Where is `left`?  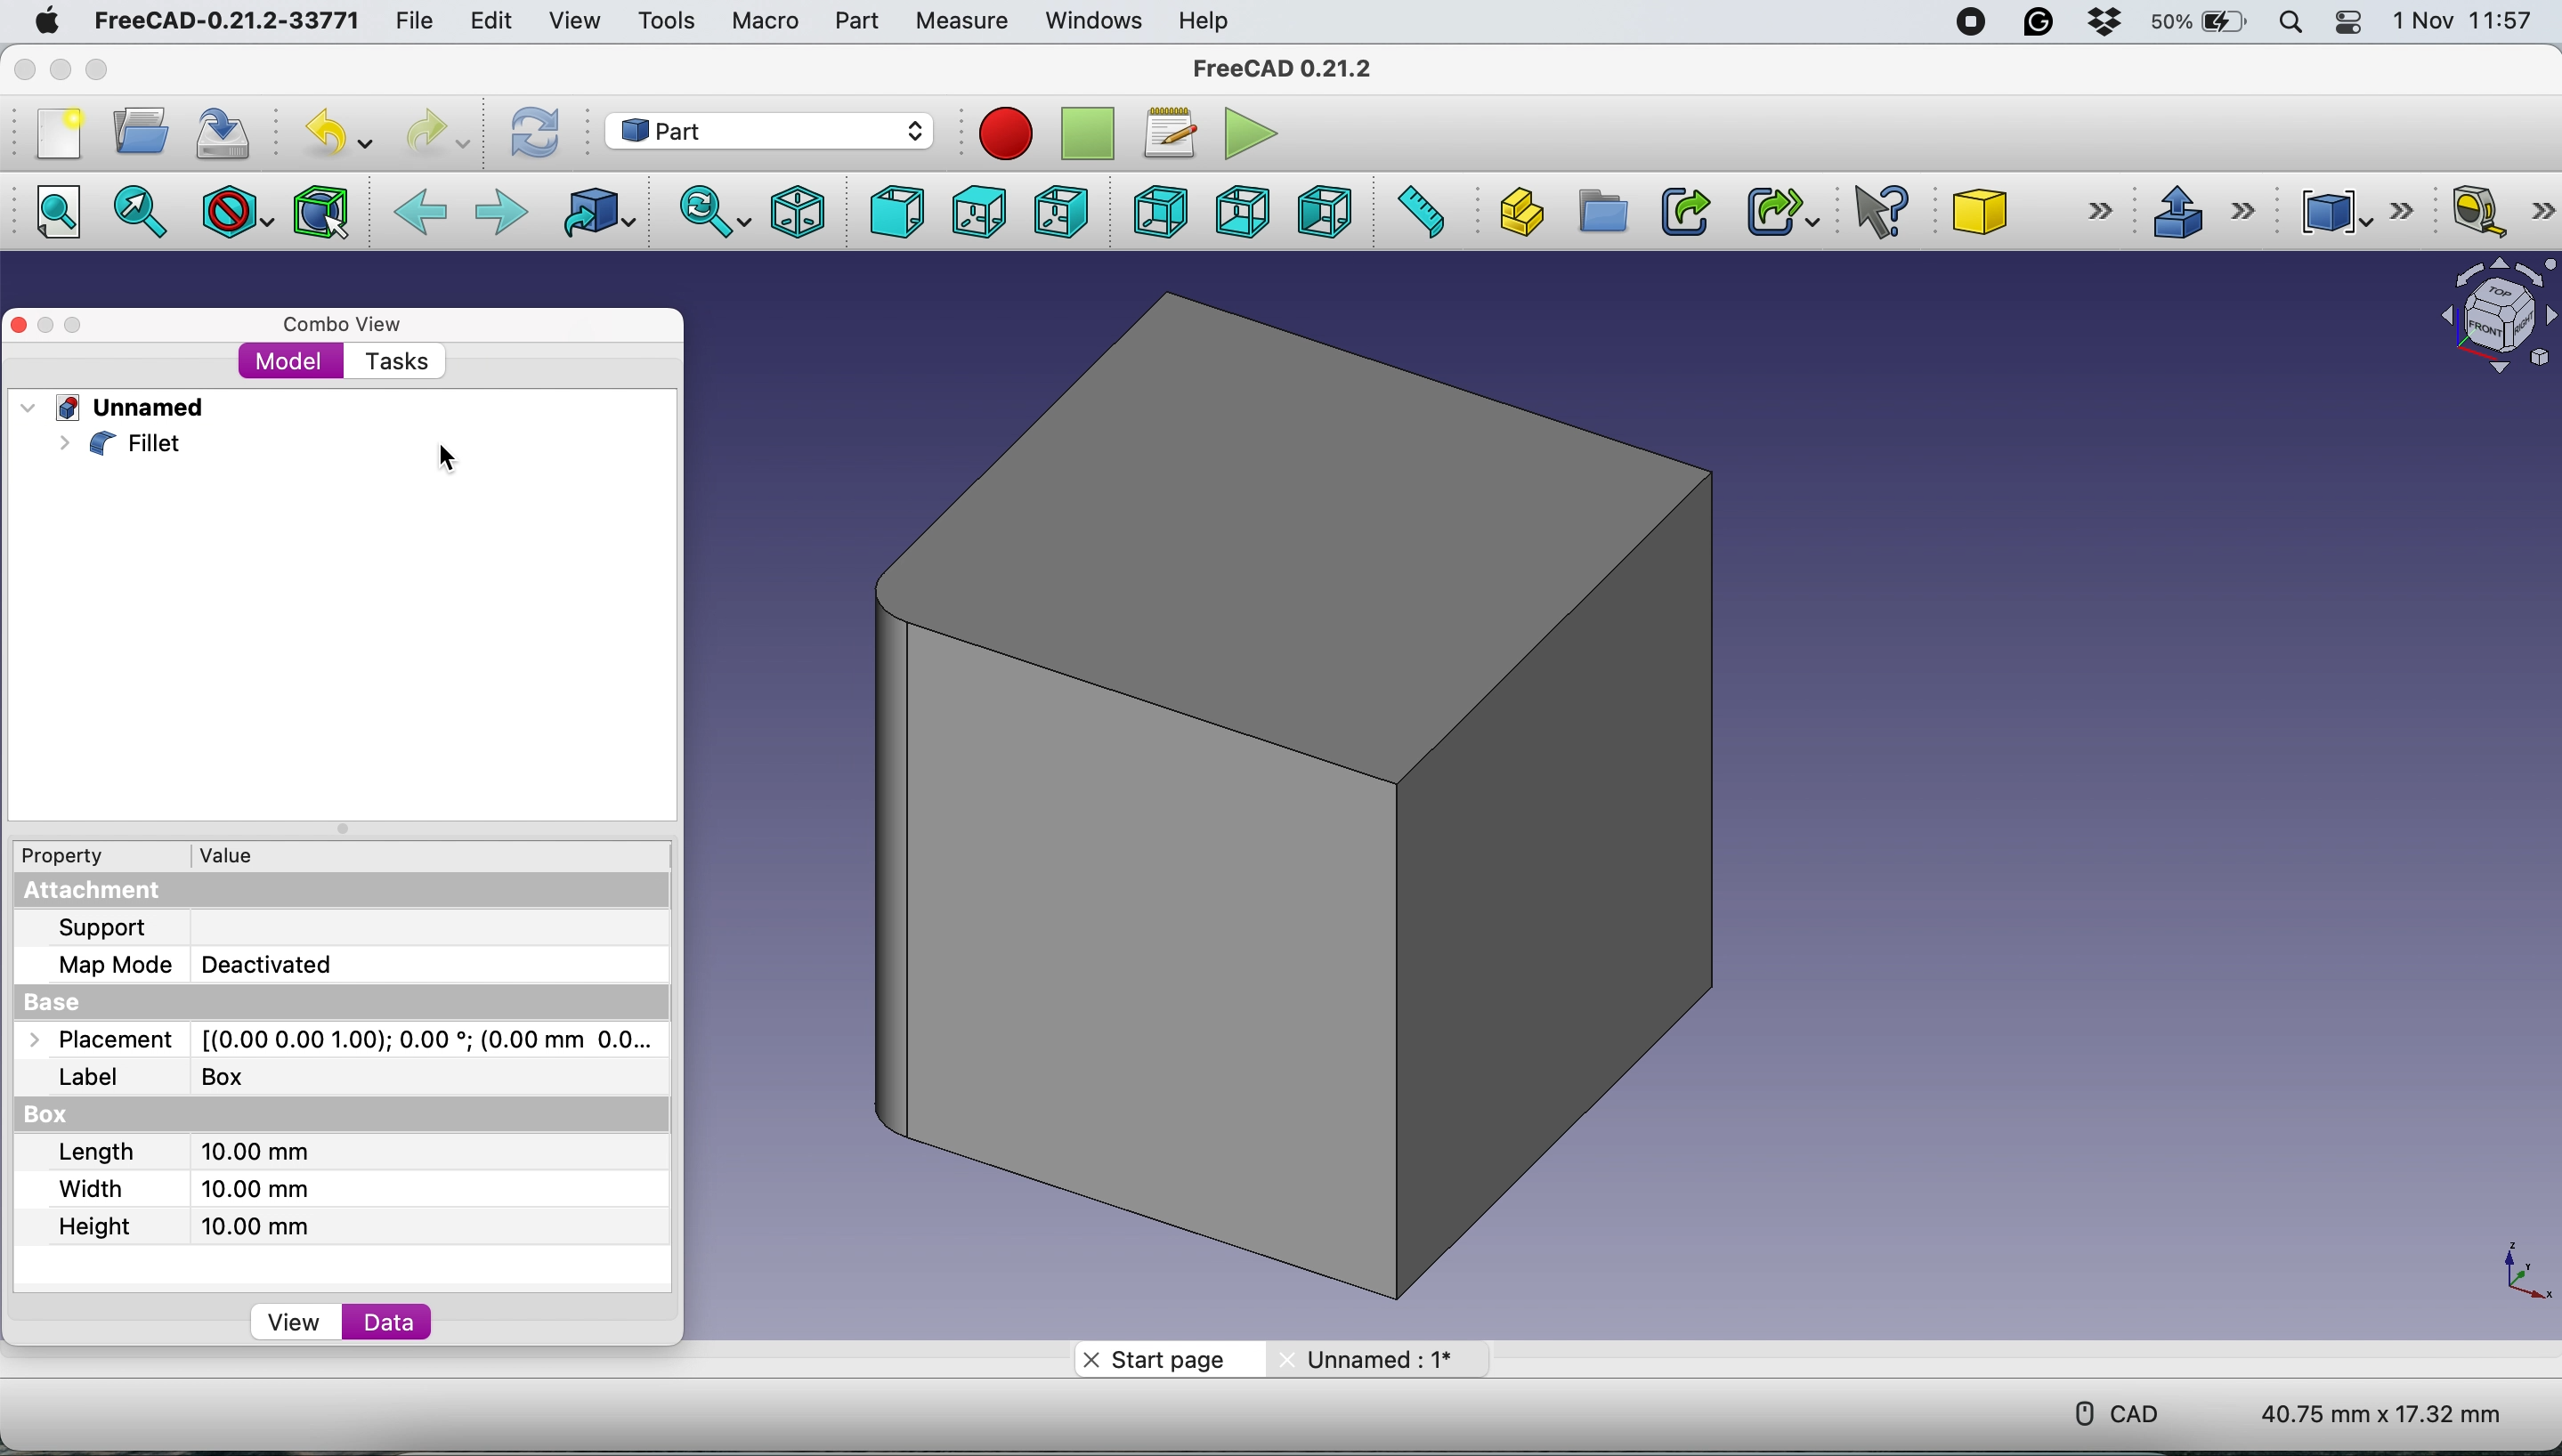
left is located at coordinates (1323, 210).